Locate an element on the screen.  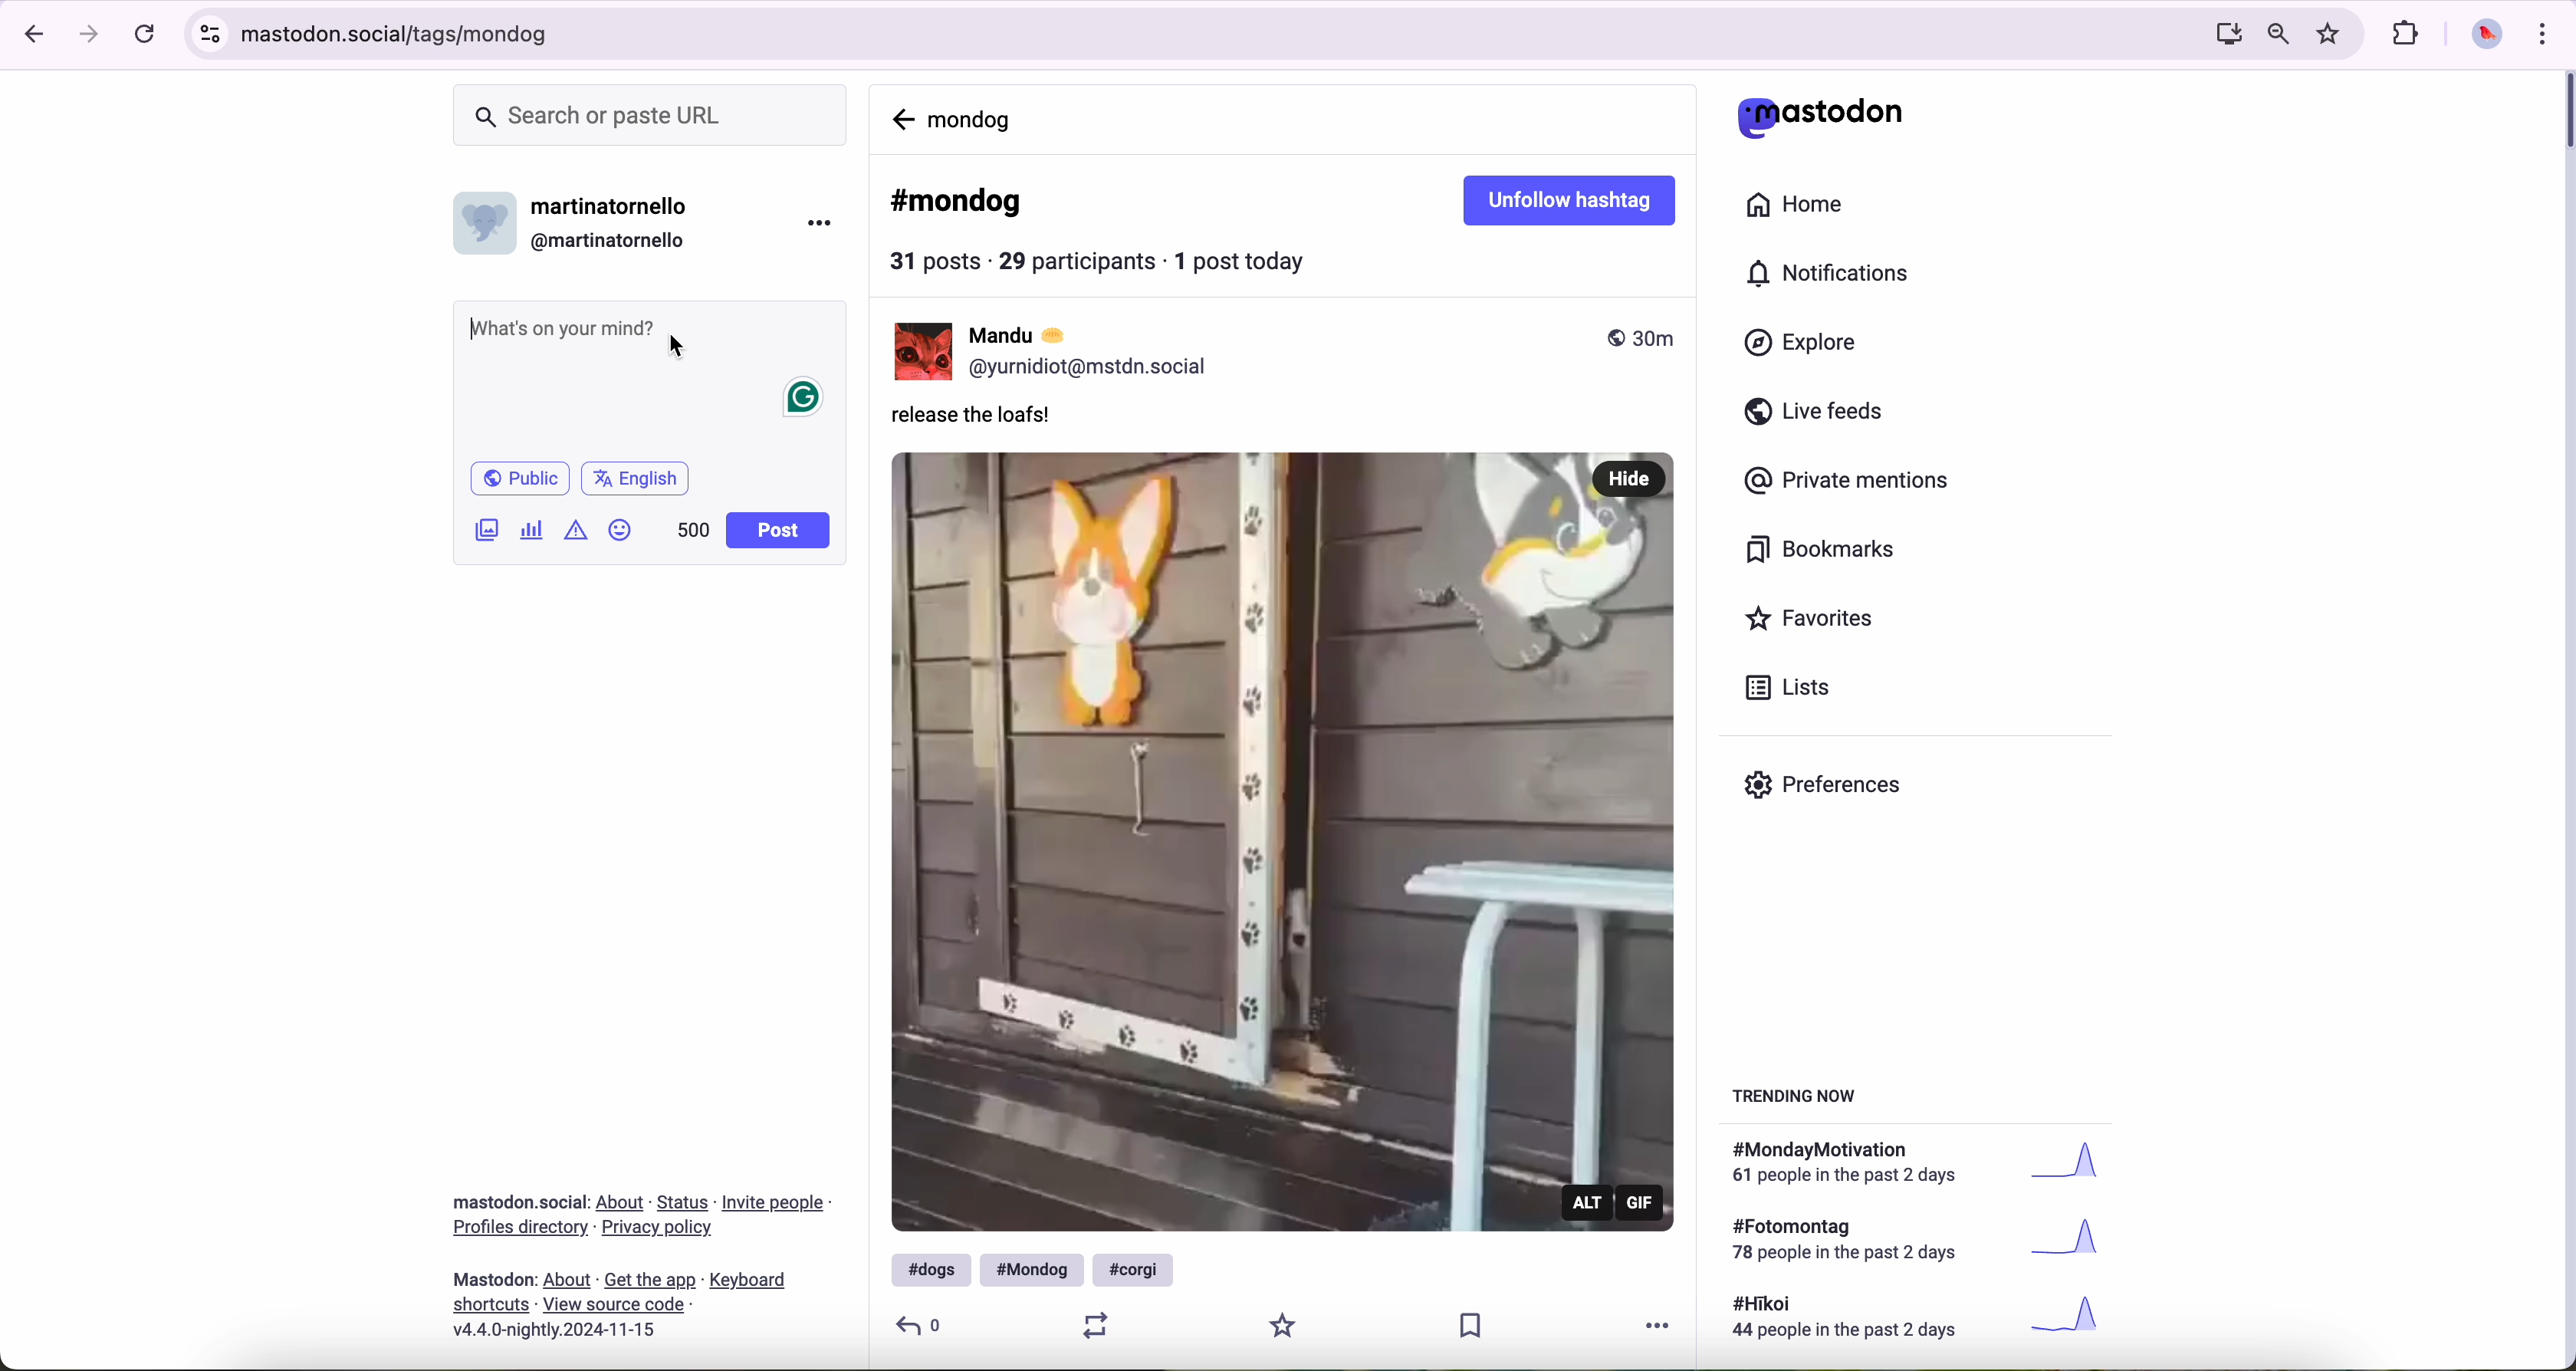
link is located at coordinates (748, 1283).